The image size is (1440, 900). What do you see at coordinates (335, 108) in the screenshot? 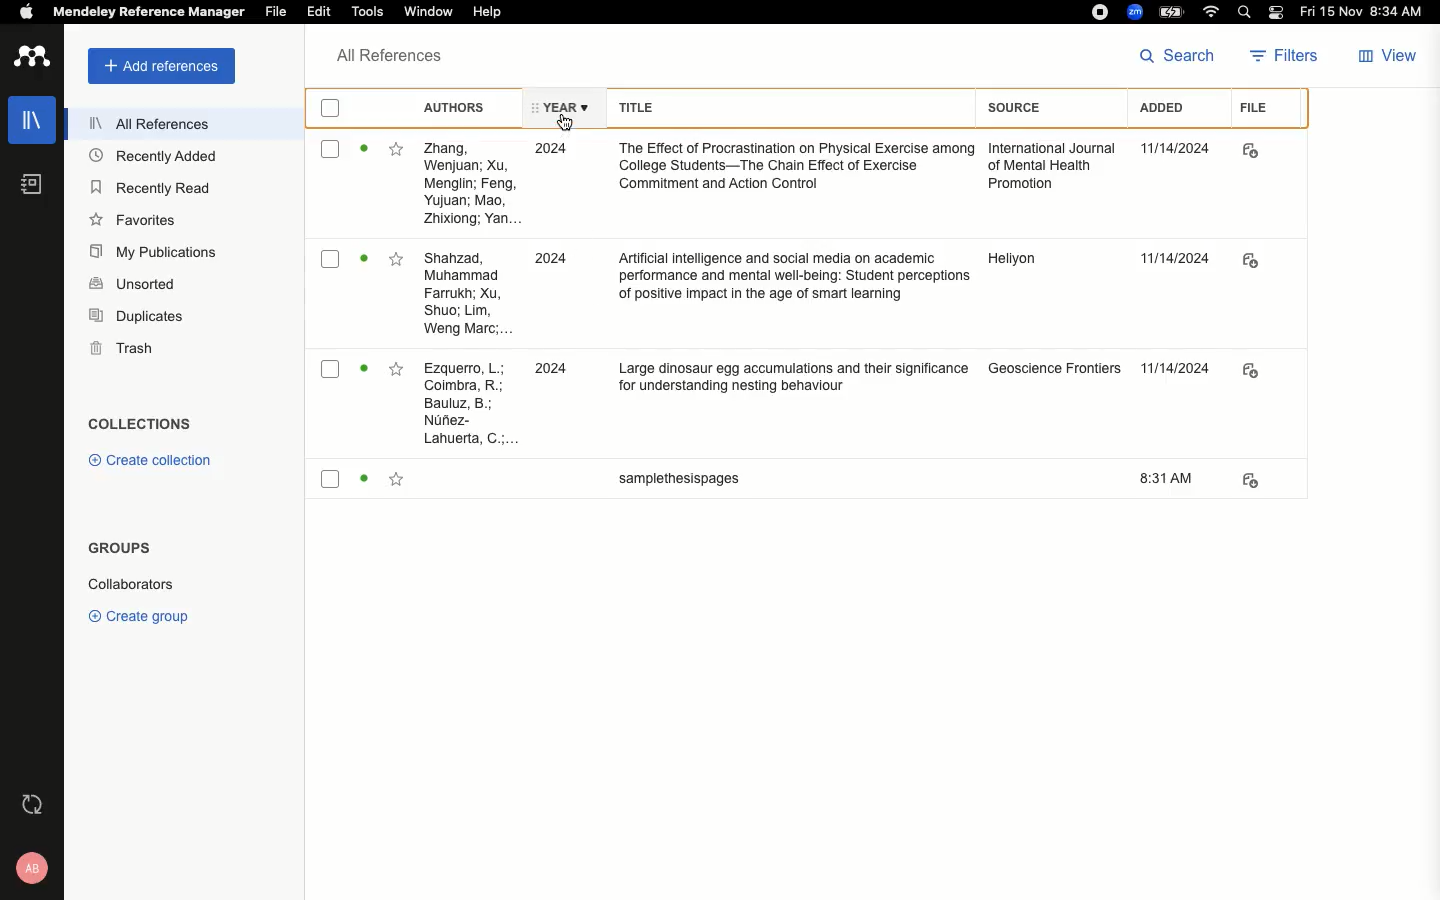
I see `select all document` at bounding box center [335, 108].